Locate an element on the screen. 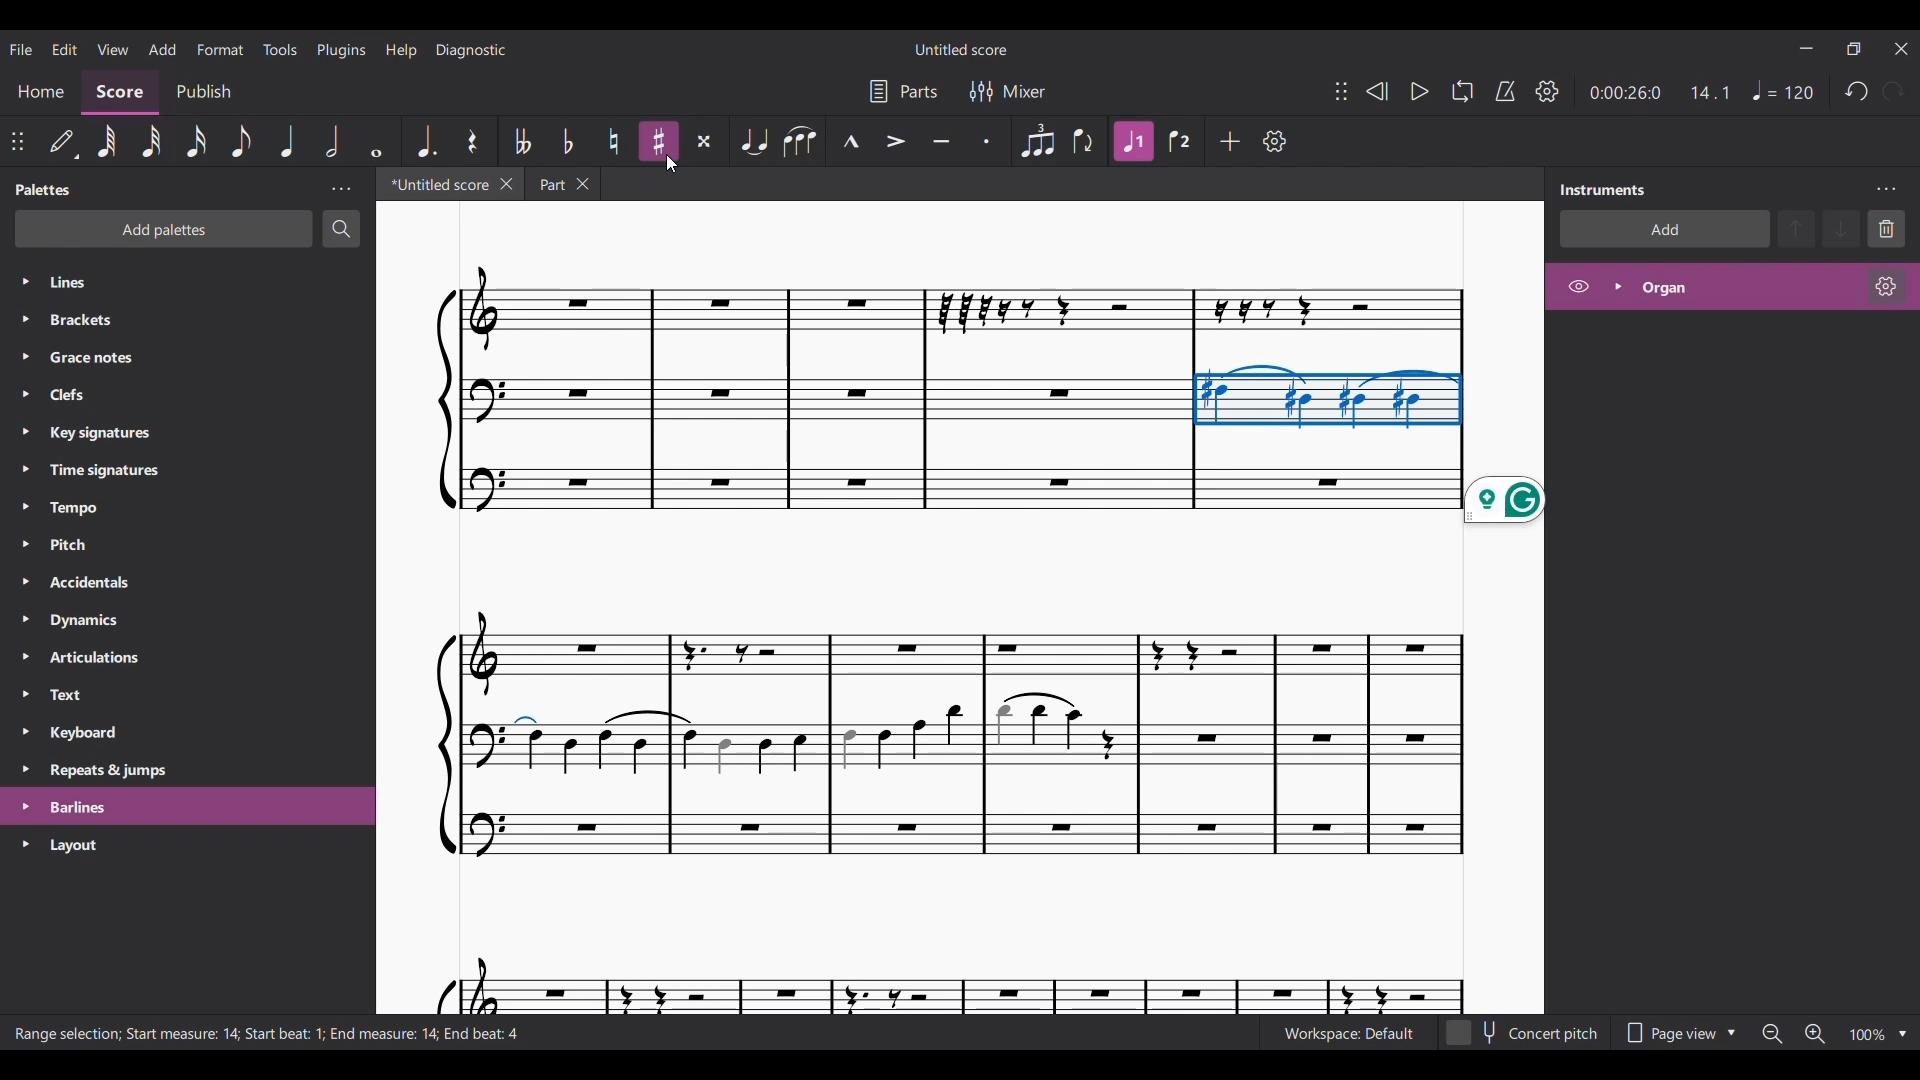 The height and width of the screenshot is (1080, 1920). Search is located at coordinates (340, 230).